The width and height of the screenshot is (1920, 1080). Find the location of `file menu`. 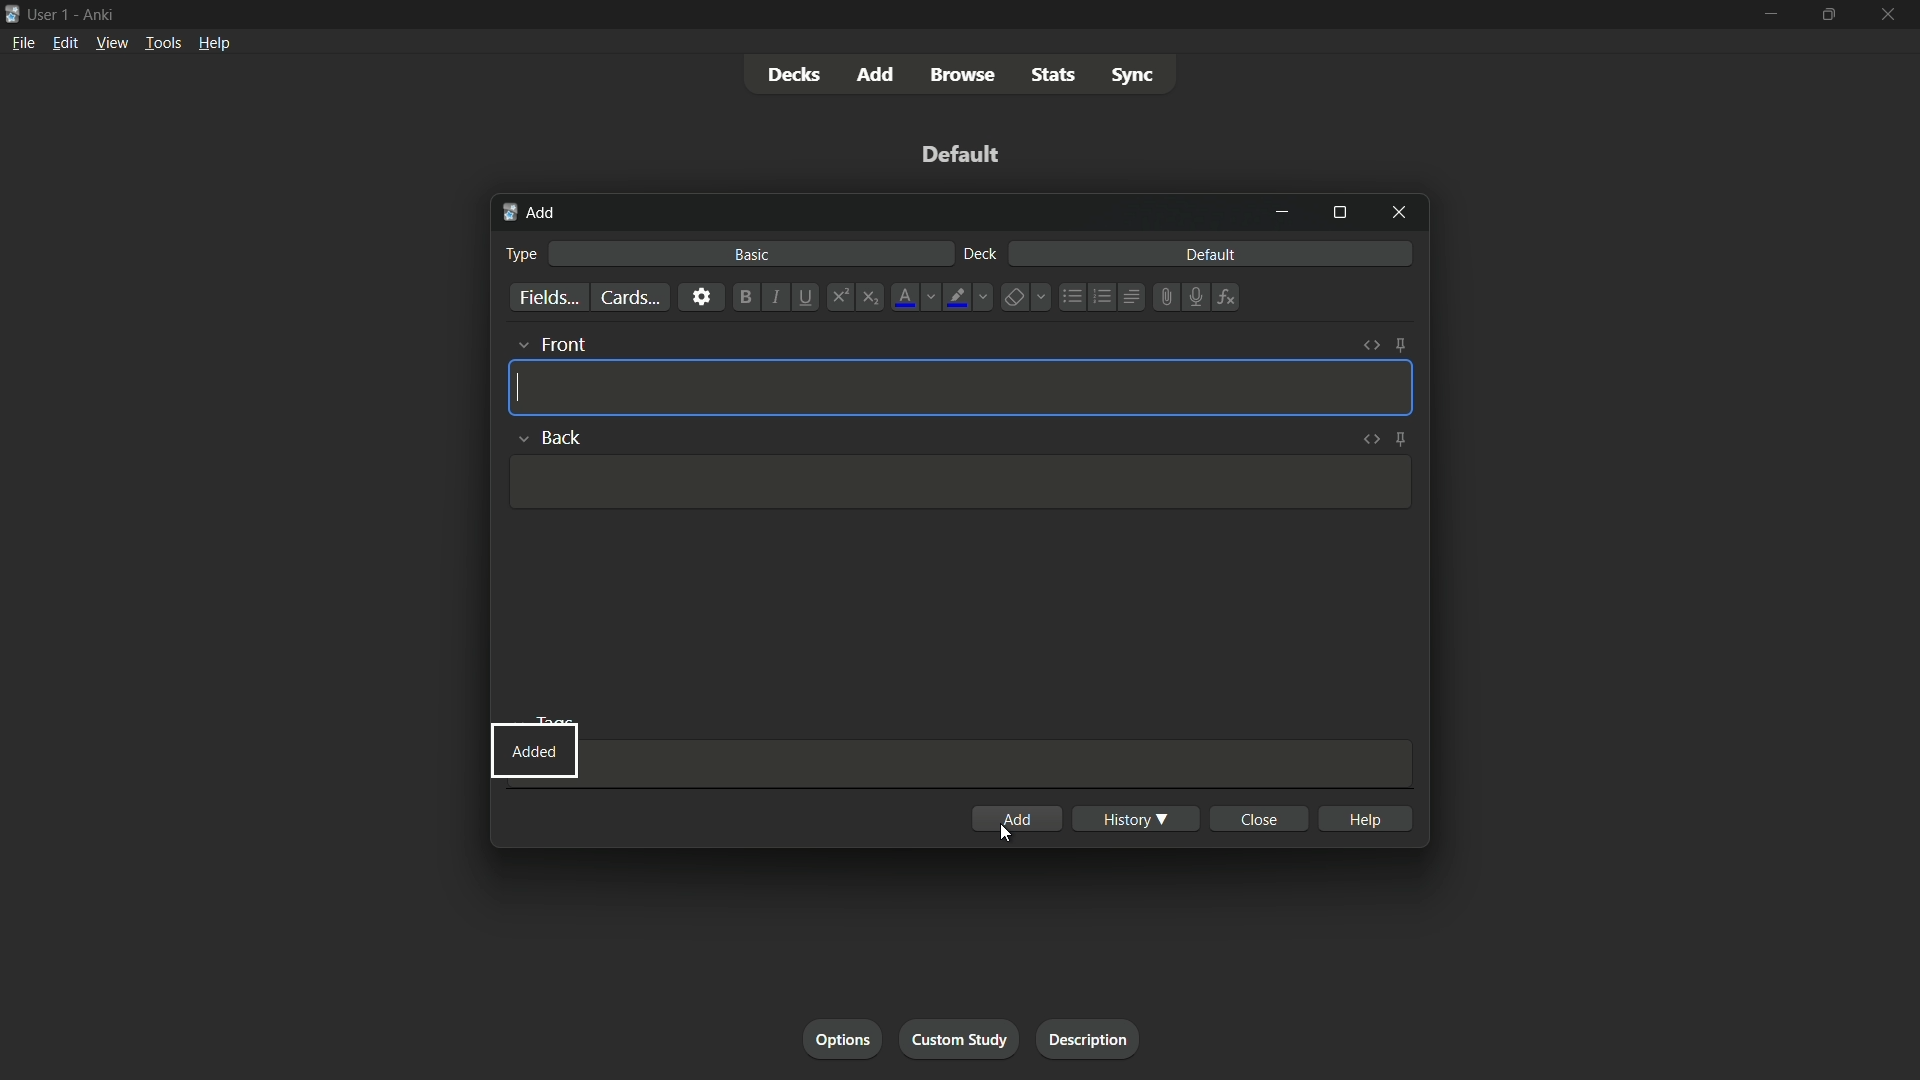

file menu is located at coordinates (24, 42).